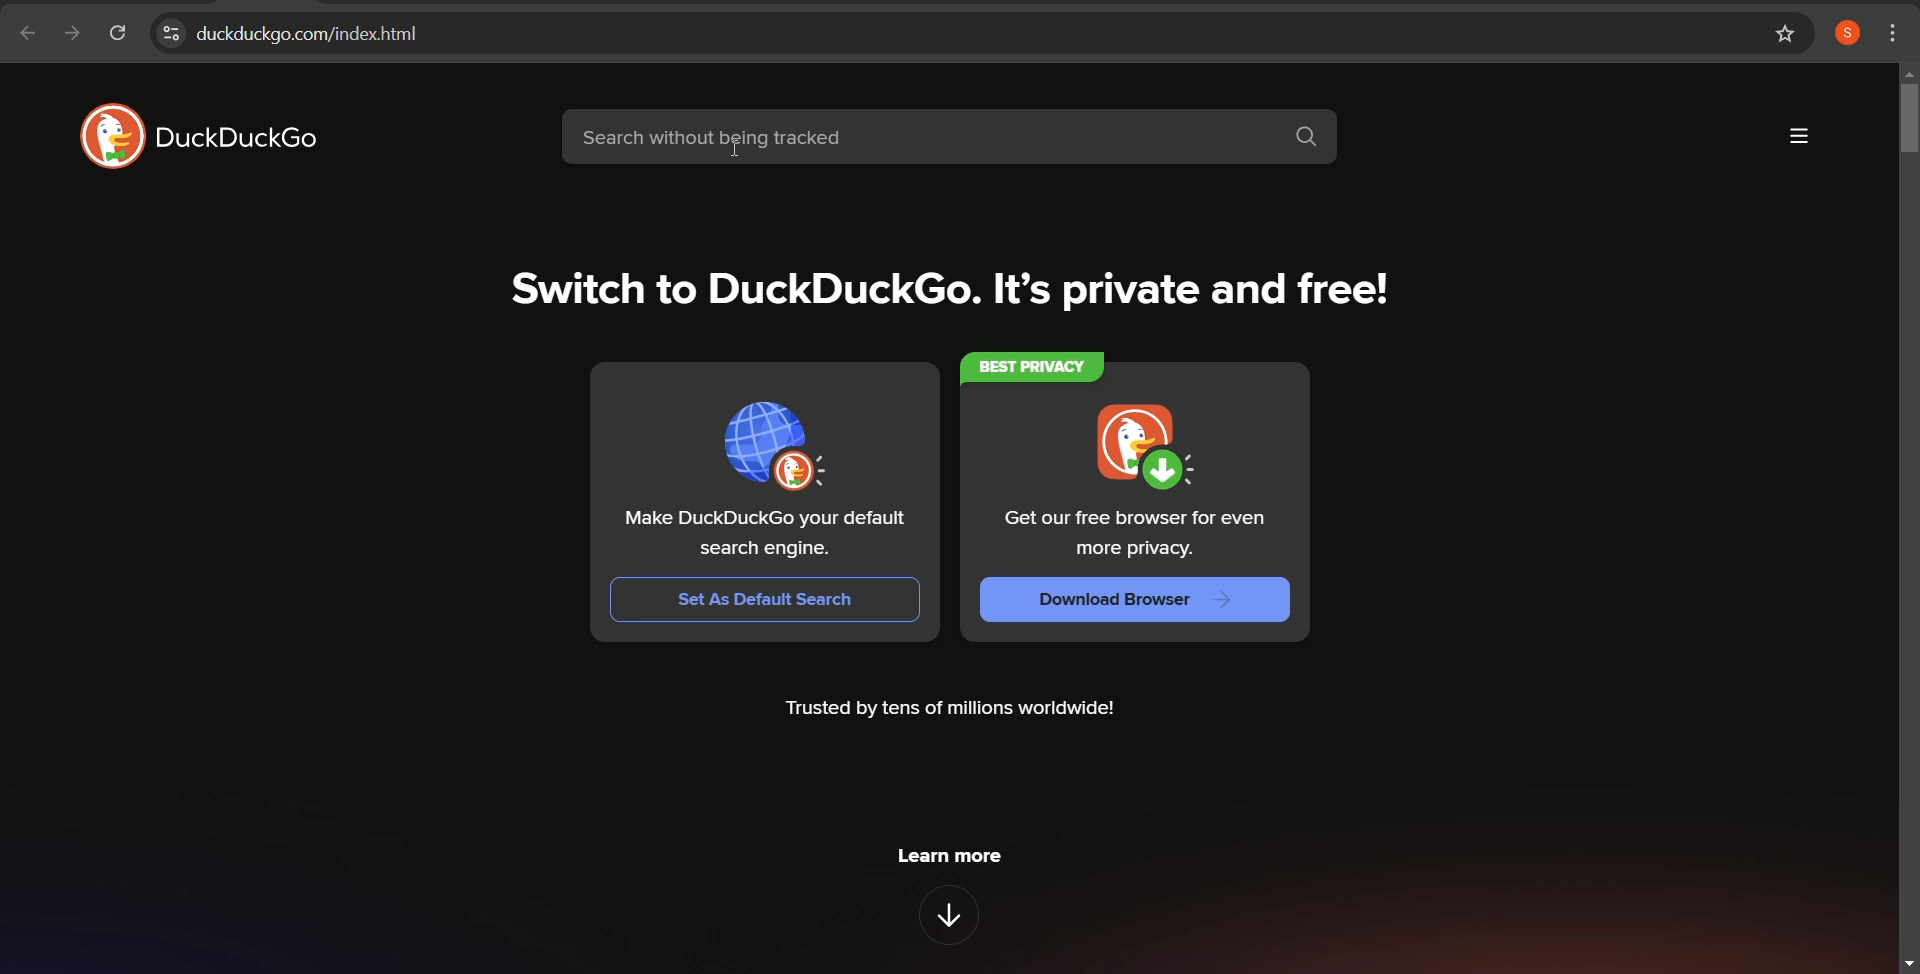 The width and height of the screenshot is (1920, 974). I want to click on download browser, so click(1143, 599).